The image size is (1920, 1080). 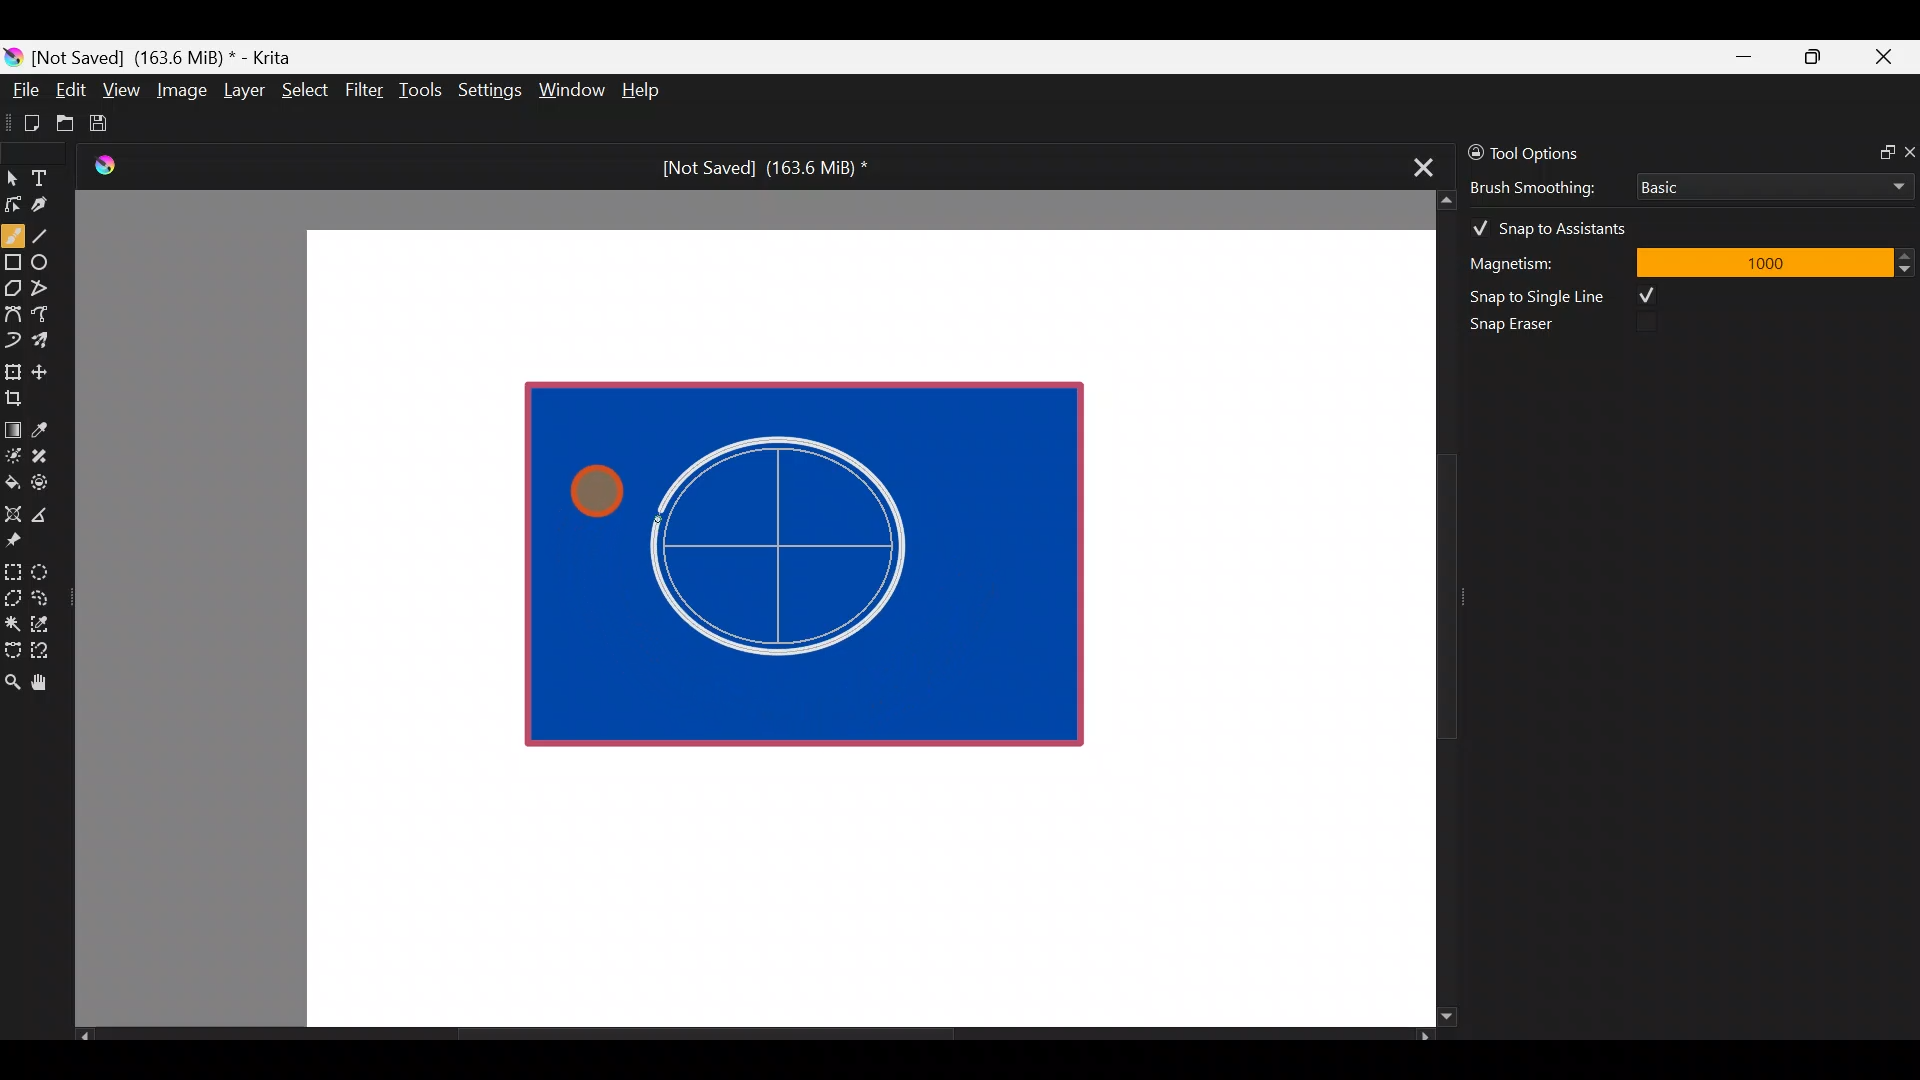 What do you see at coordinates (1571, 296) in the screenshot?
I see `Snap to single line` at bounding box center [1571, 296].